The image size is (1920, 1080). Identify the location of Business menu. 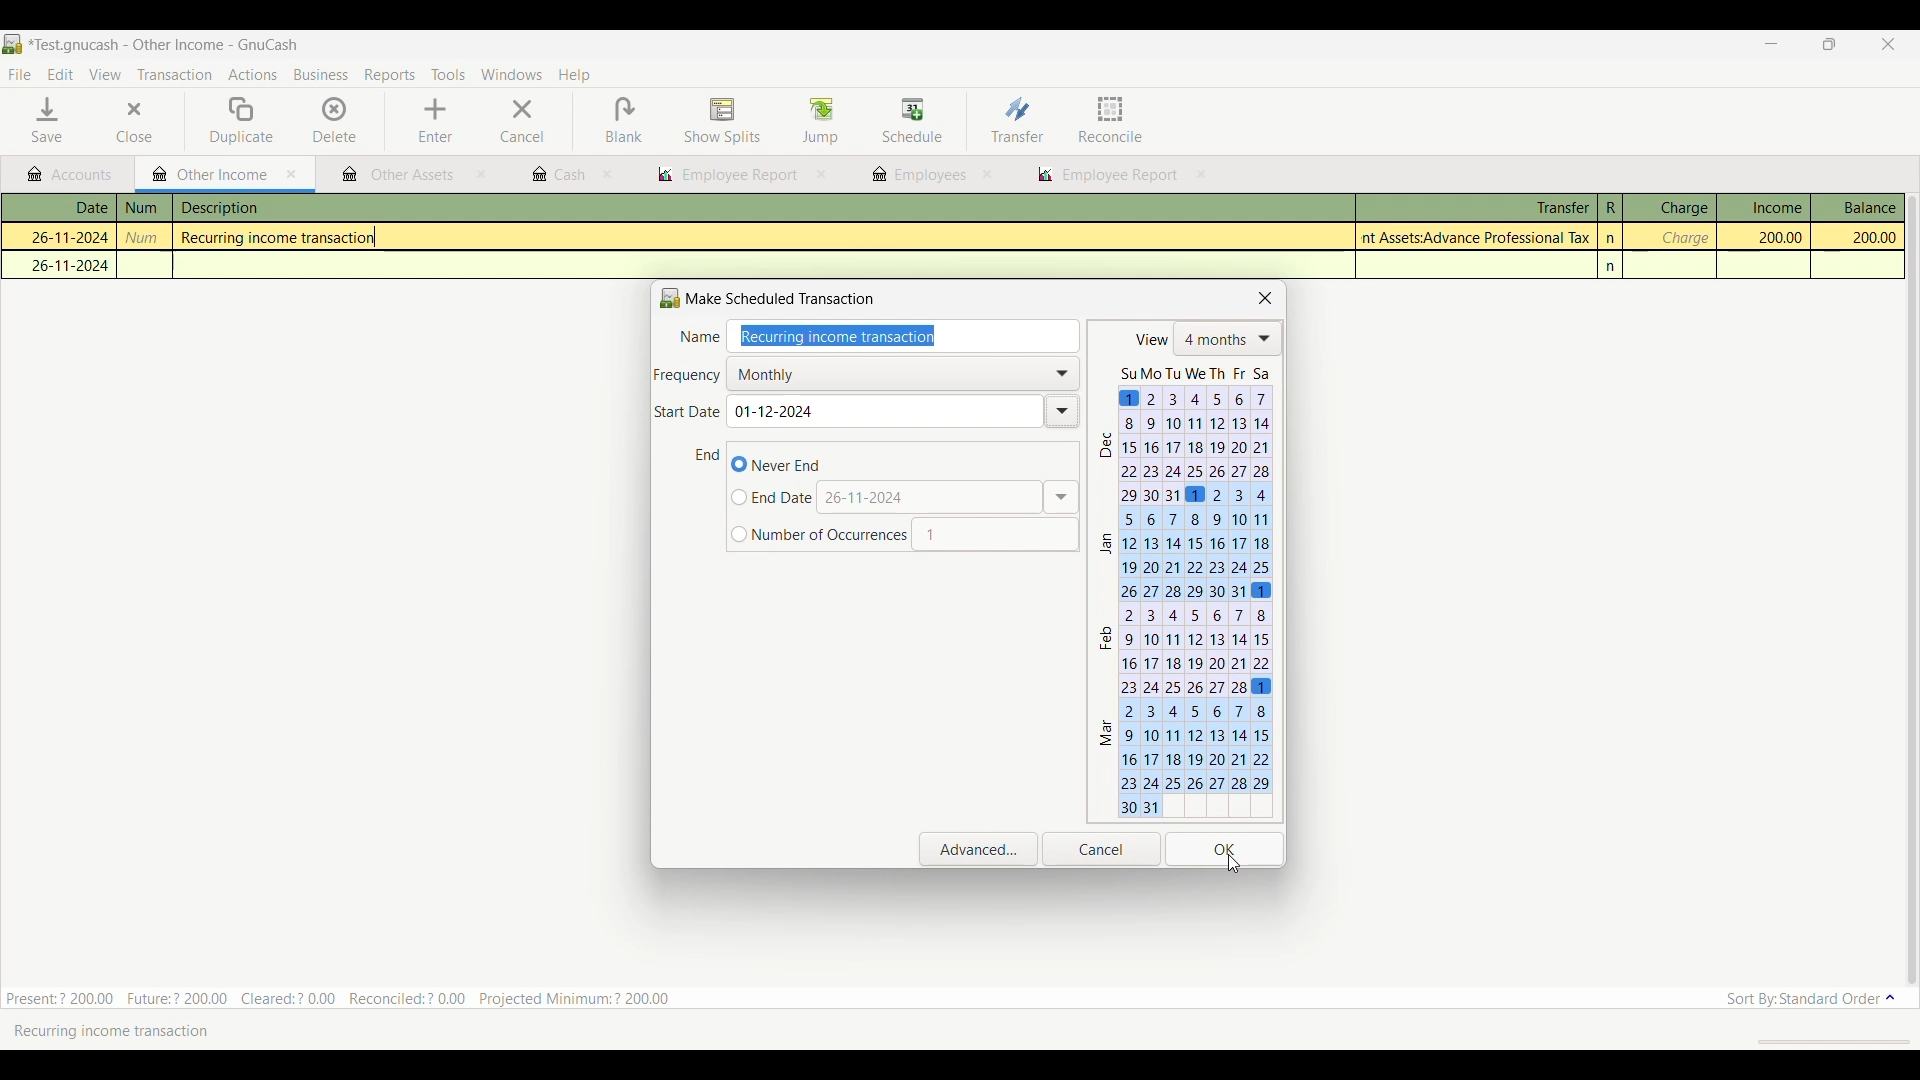
(321, 76).